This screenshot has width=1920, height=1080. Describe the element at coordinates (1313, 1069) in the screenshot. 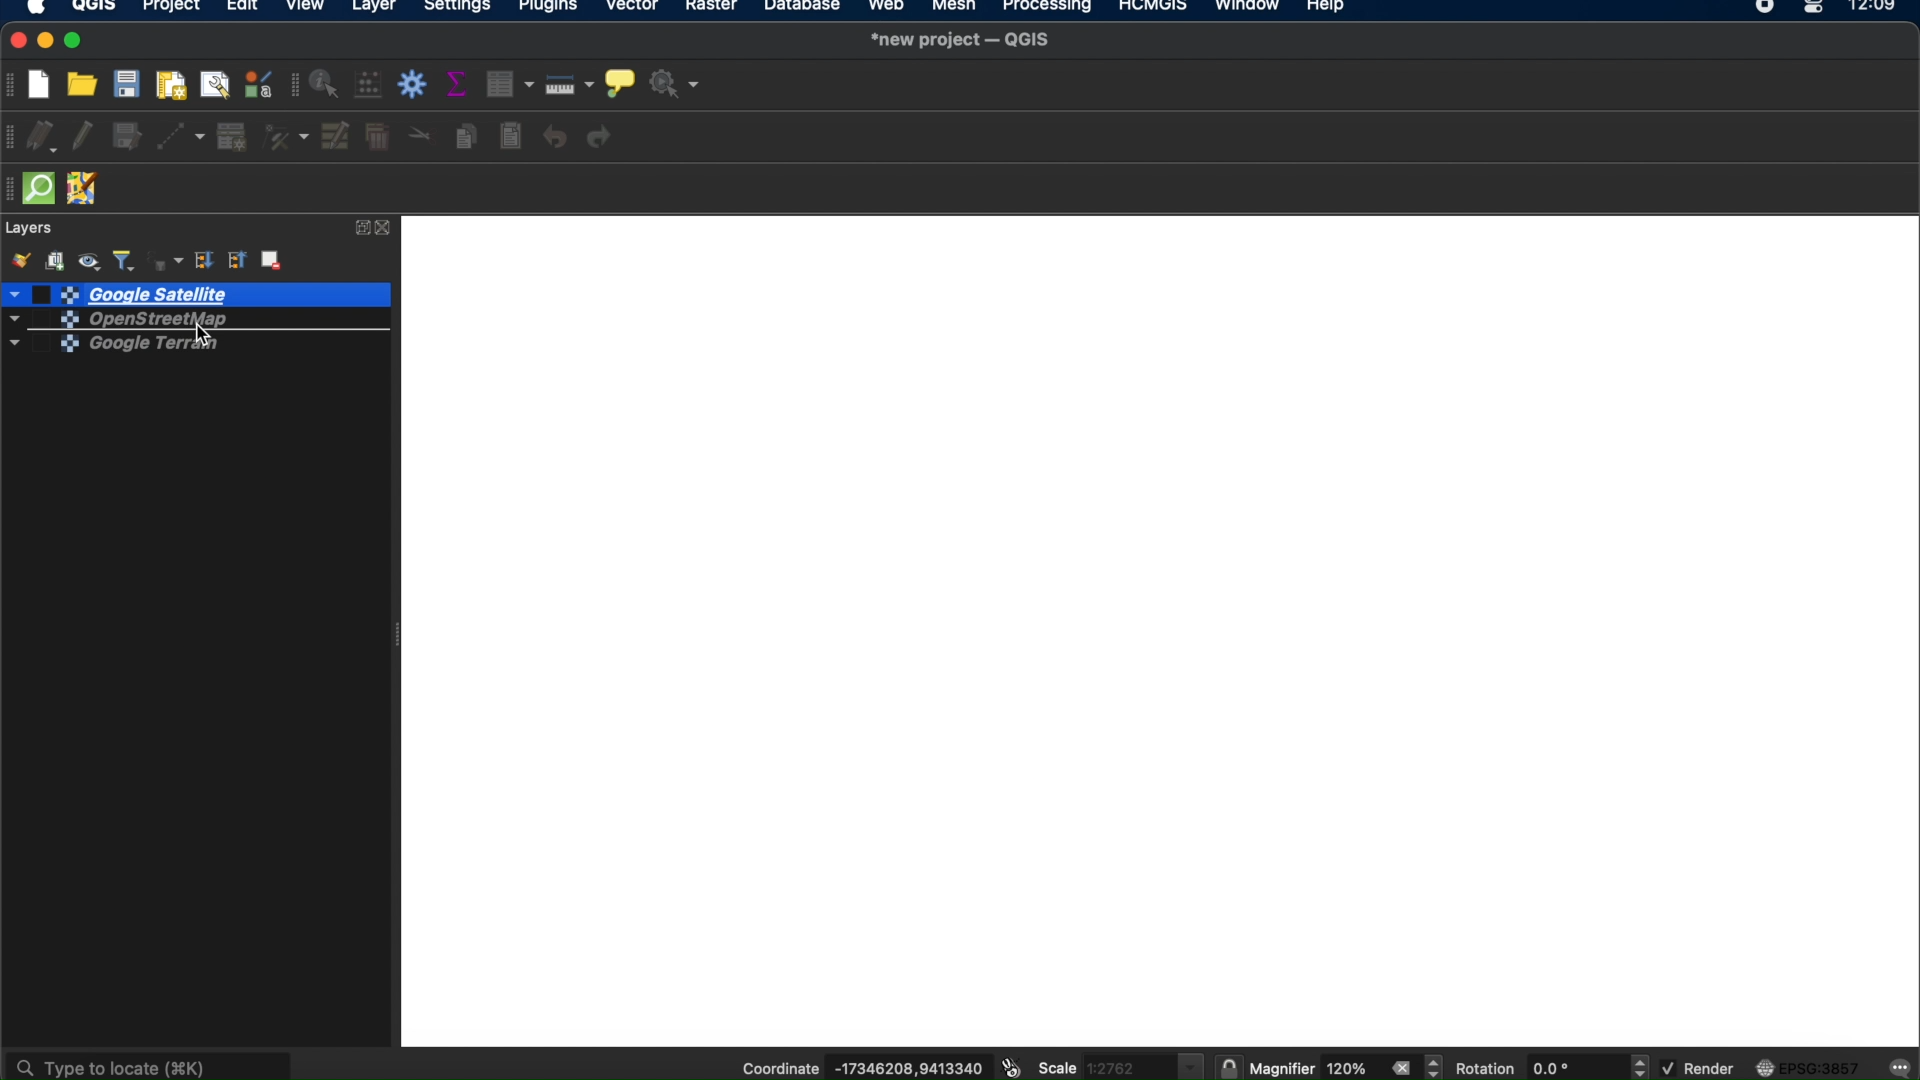

I see `magnifier 120%` at that location.